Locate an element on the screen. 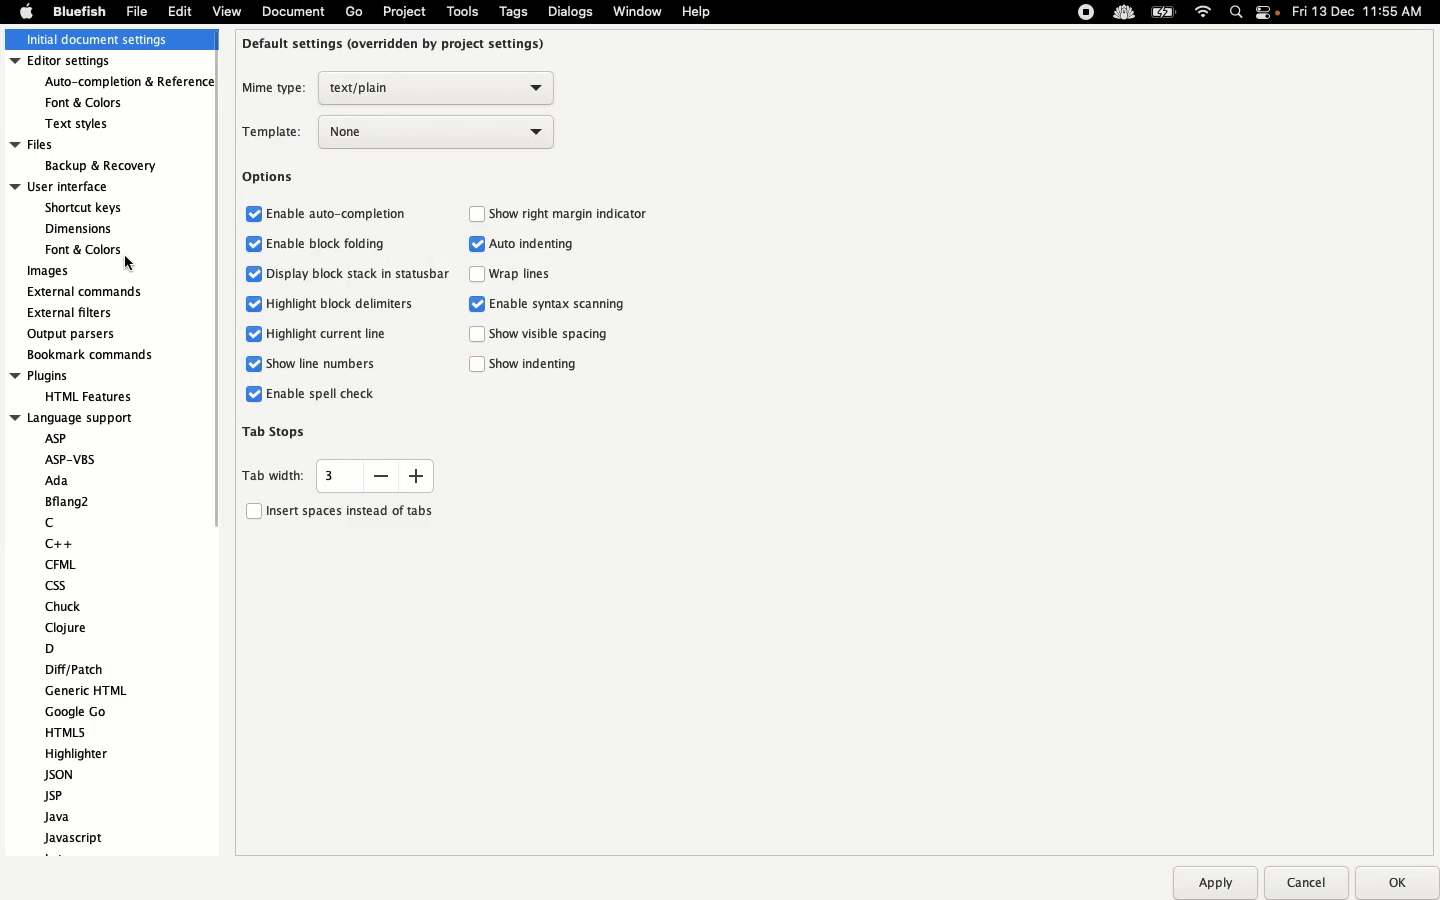 This screenshot has height=900, width=1440. Help is located at coordinates (697, 11).